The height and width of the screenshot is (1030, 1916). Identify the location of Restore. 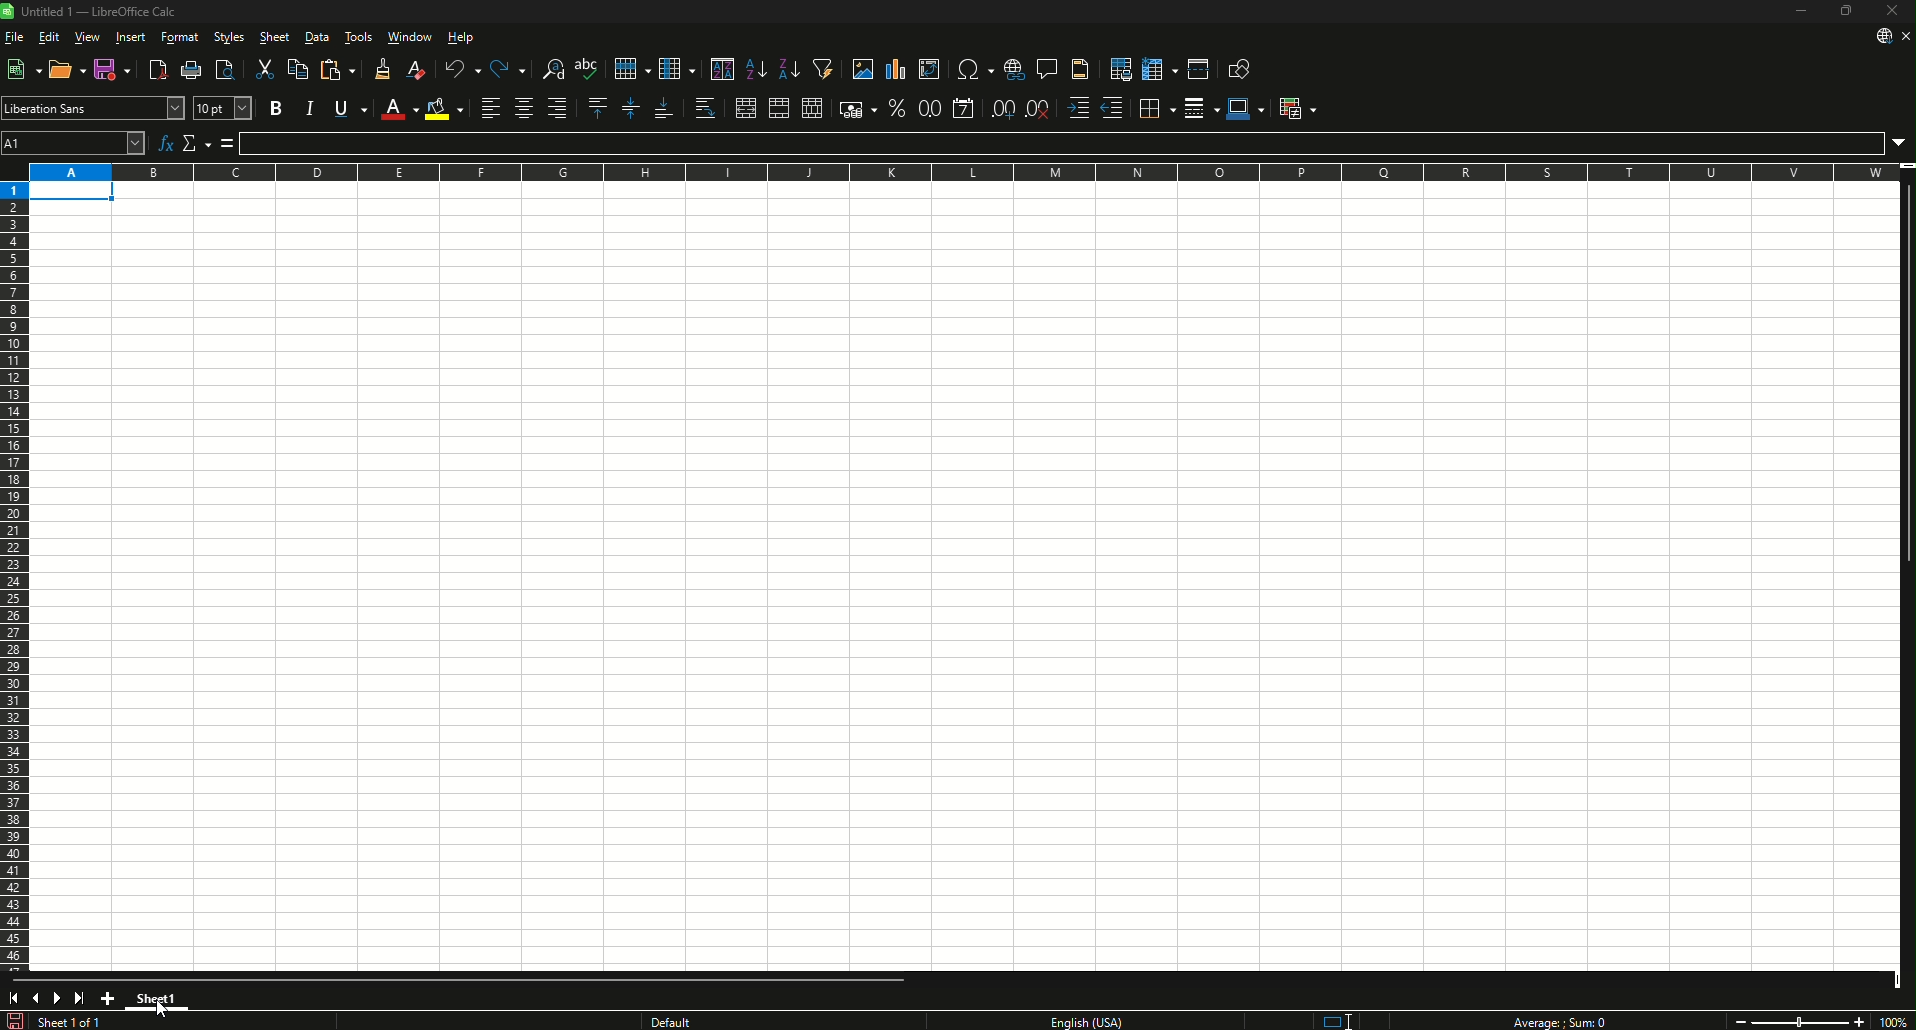
(1846, 10).